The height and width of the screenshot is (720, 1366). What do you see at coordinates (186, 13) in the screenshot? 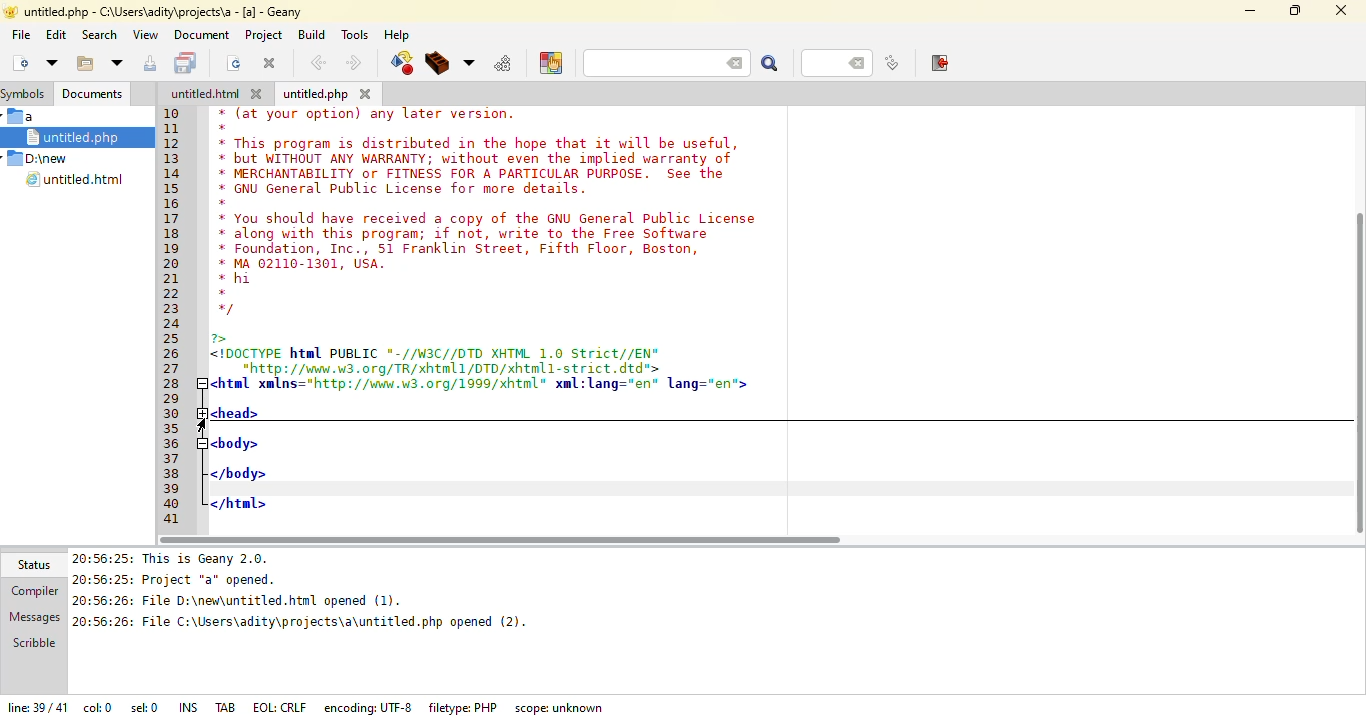
I see `untitles.php -C:\users\adity\projects\a - [a] - geany` at bounding box center [186, 13].